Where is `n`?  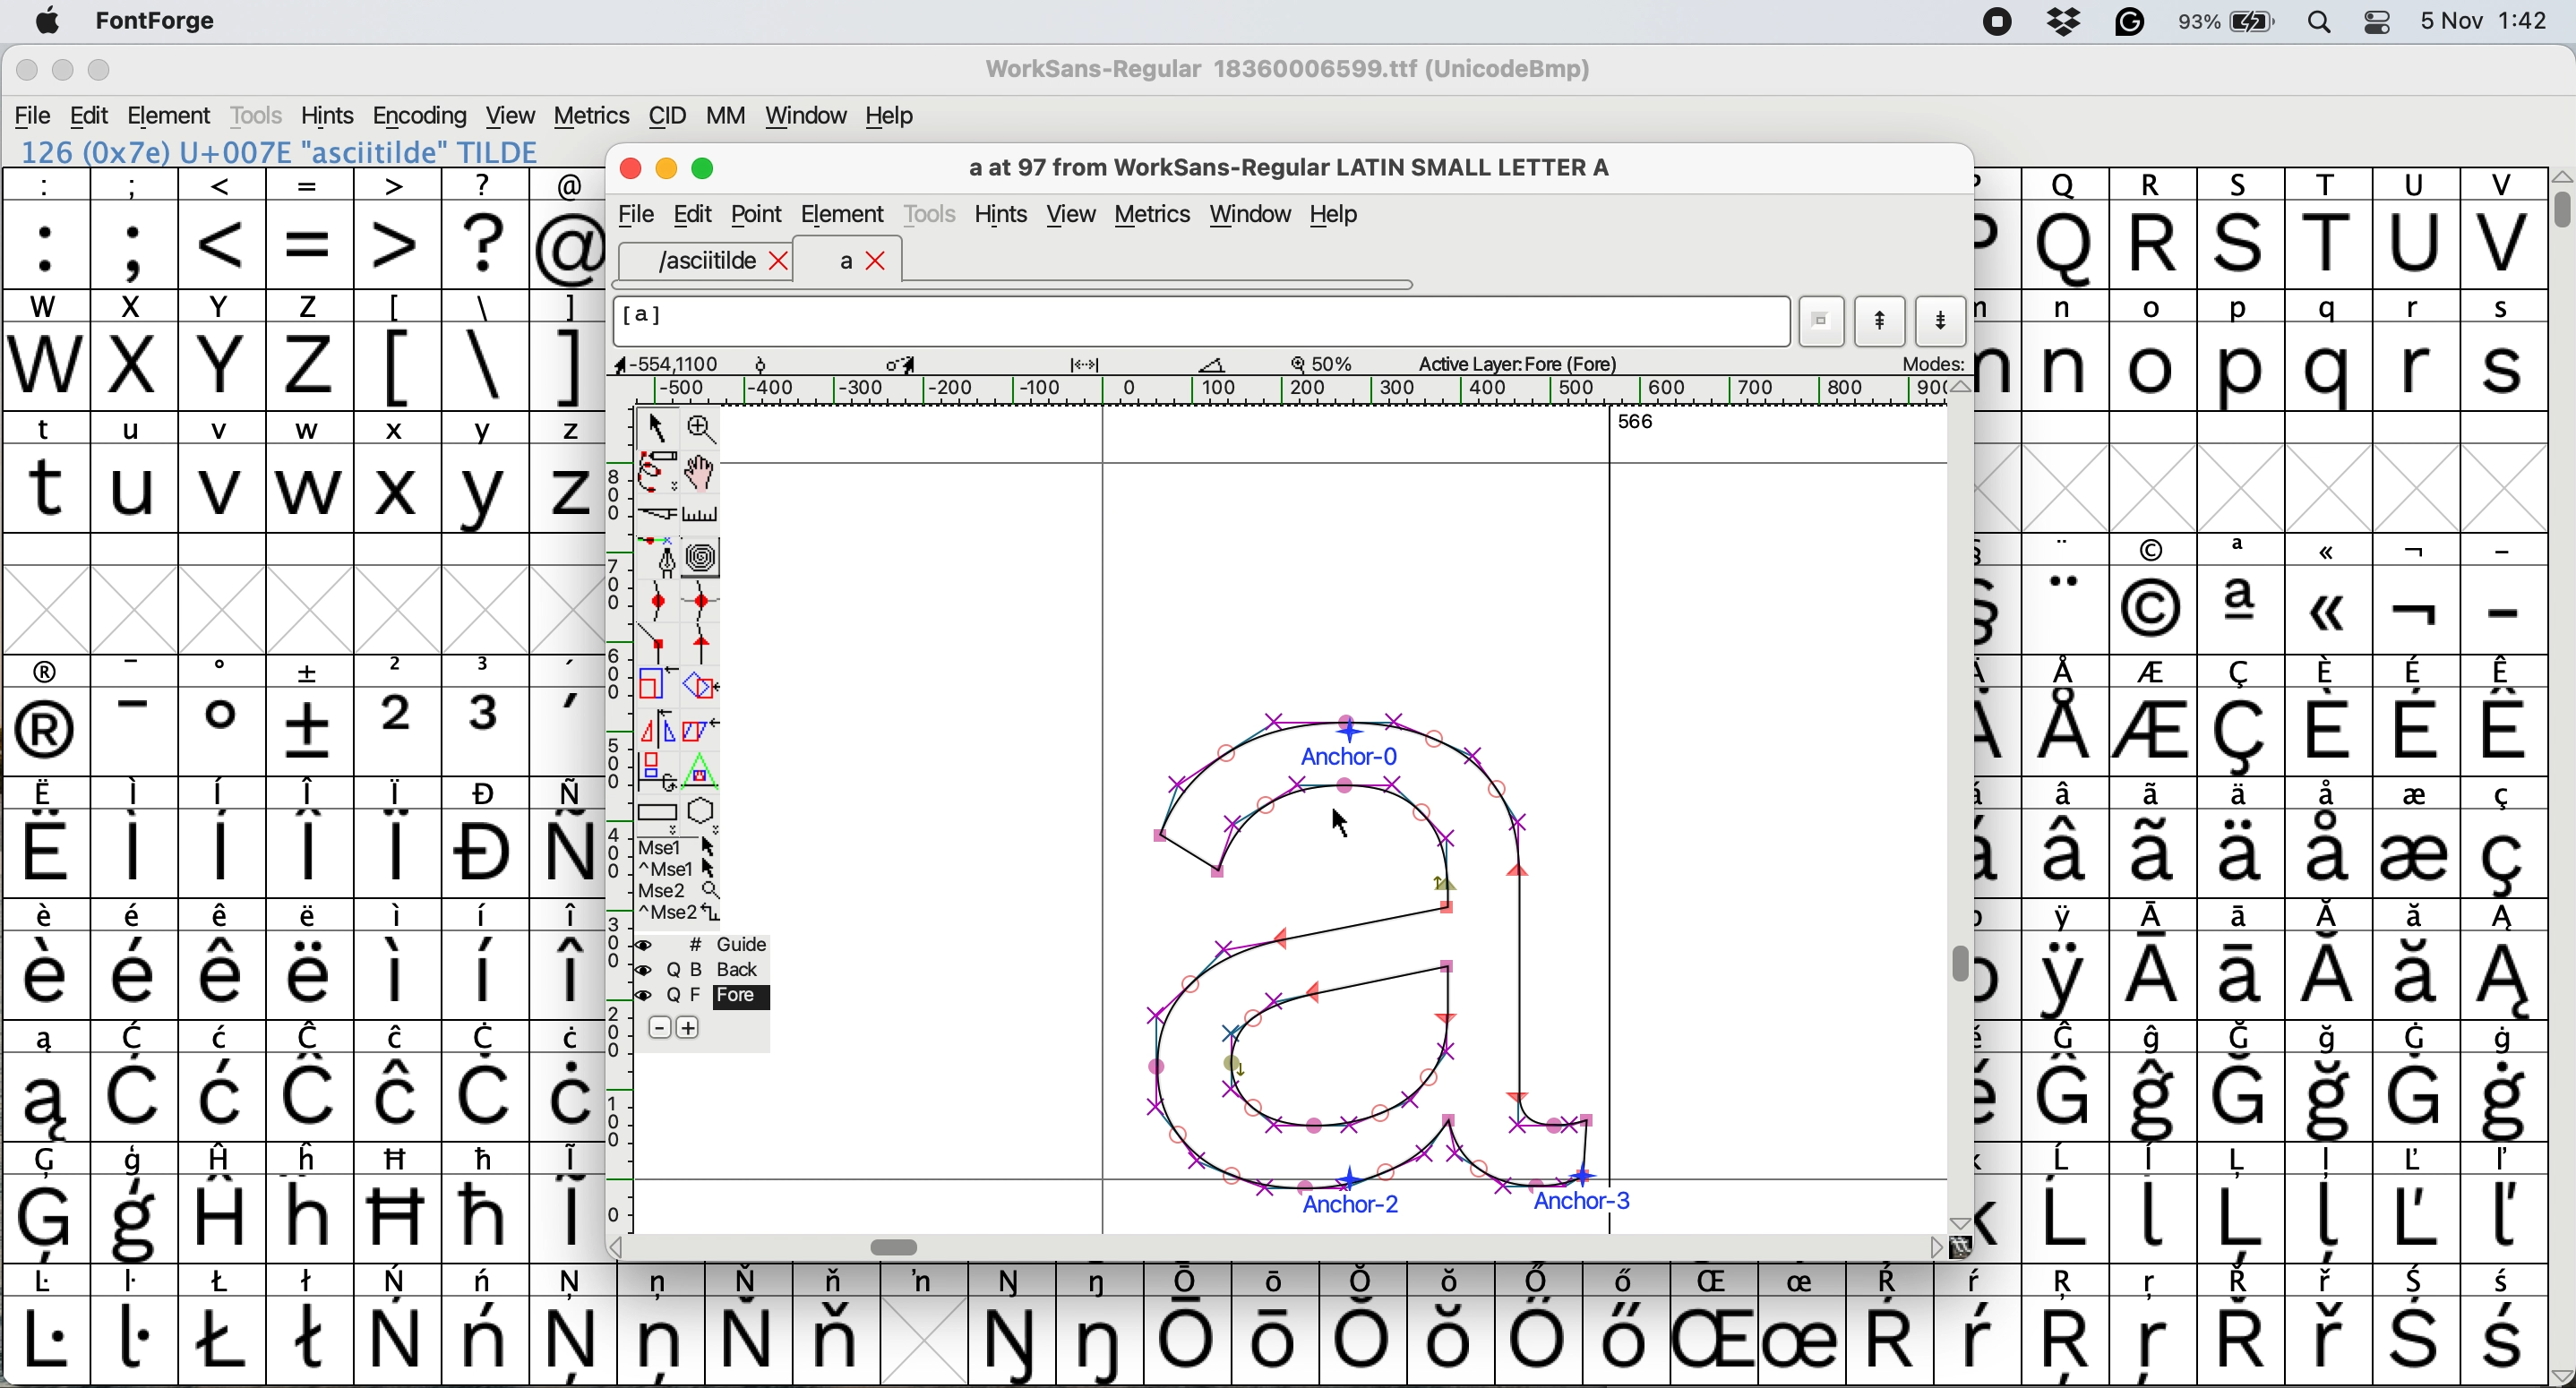
n is located at coordinates (2065, 349).